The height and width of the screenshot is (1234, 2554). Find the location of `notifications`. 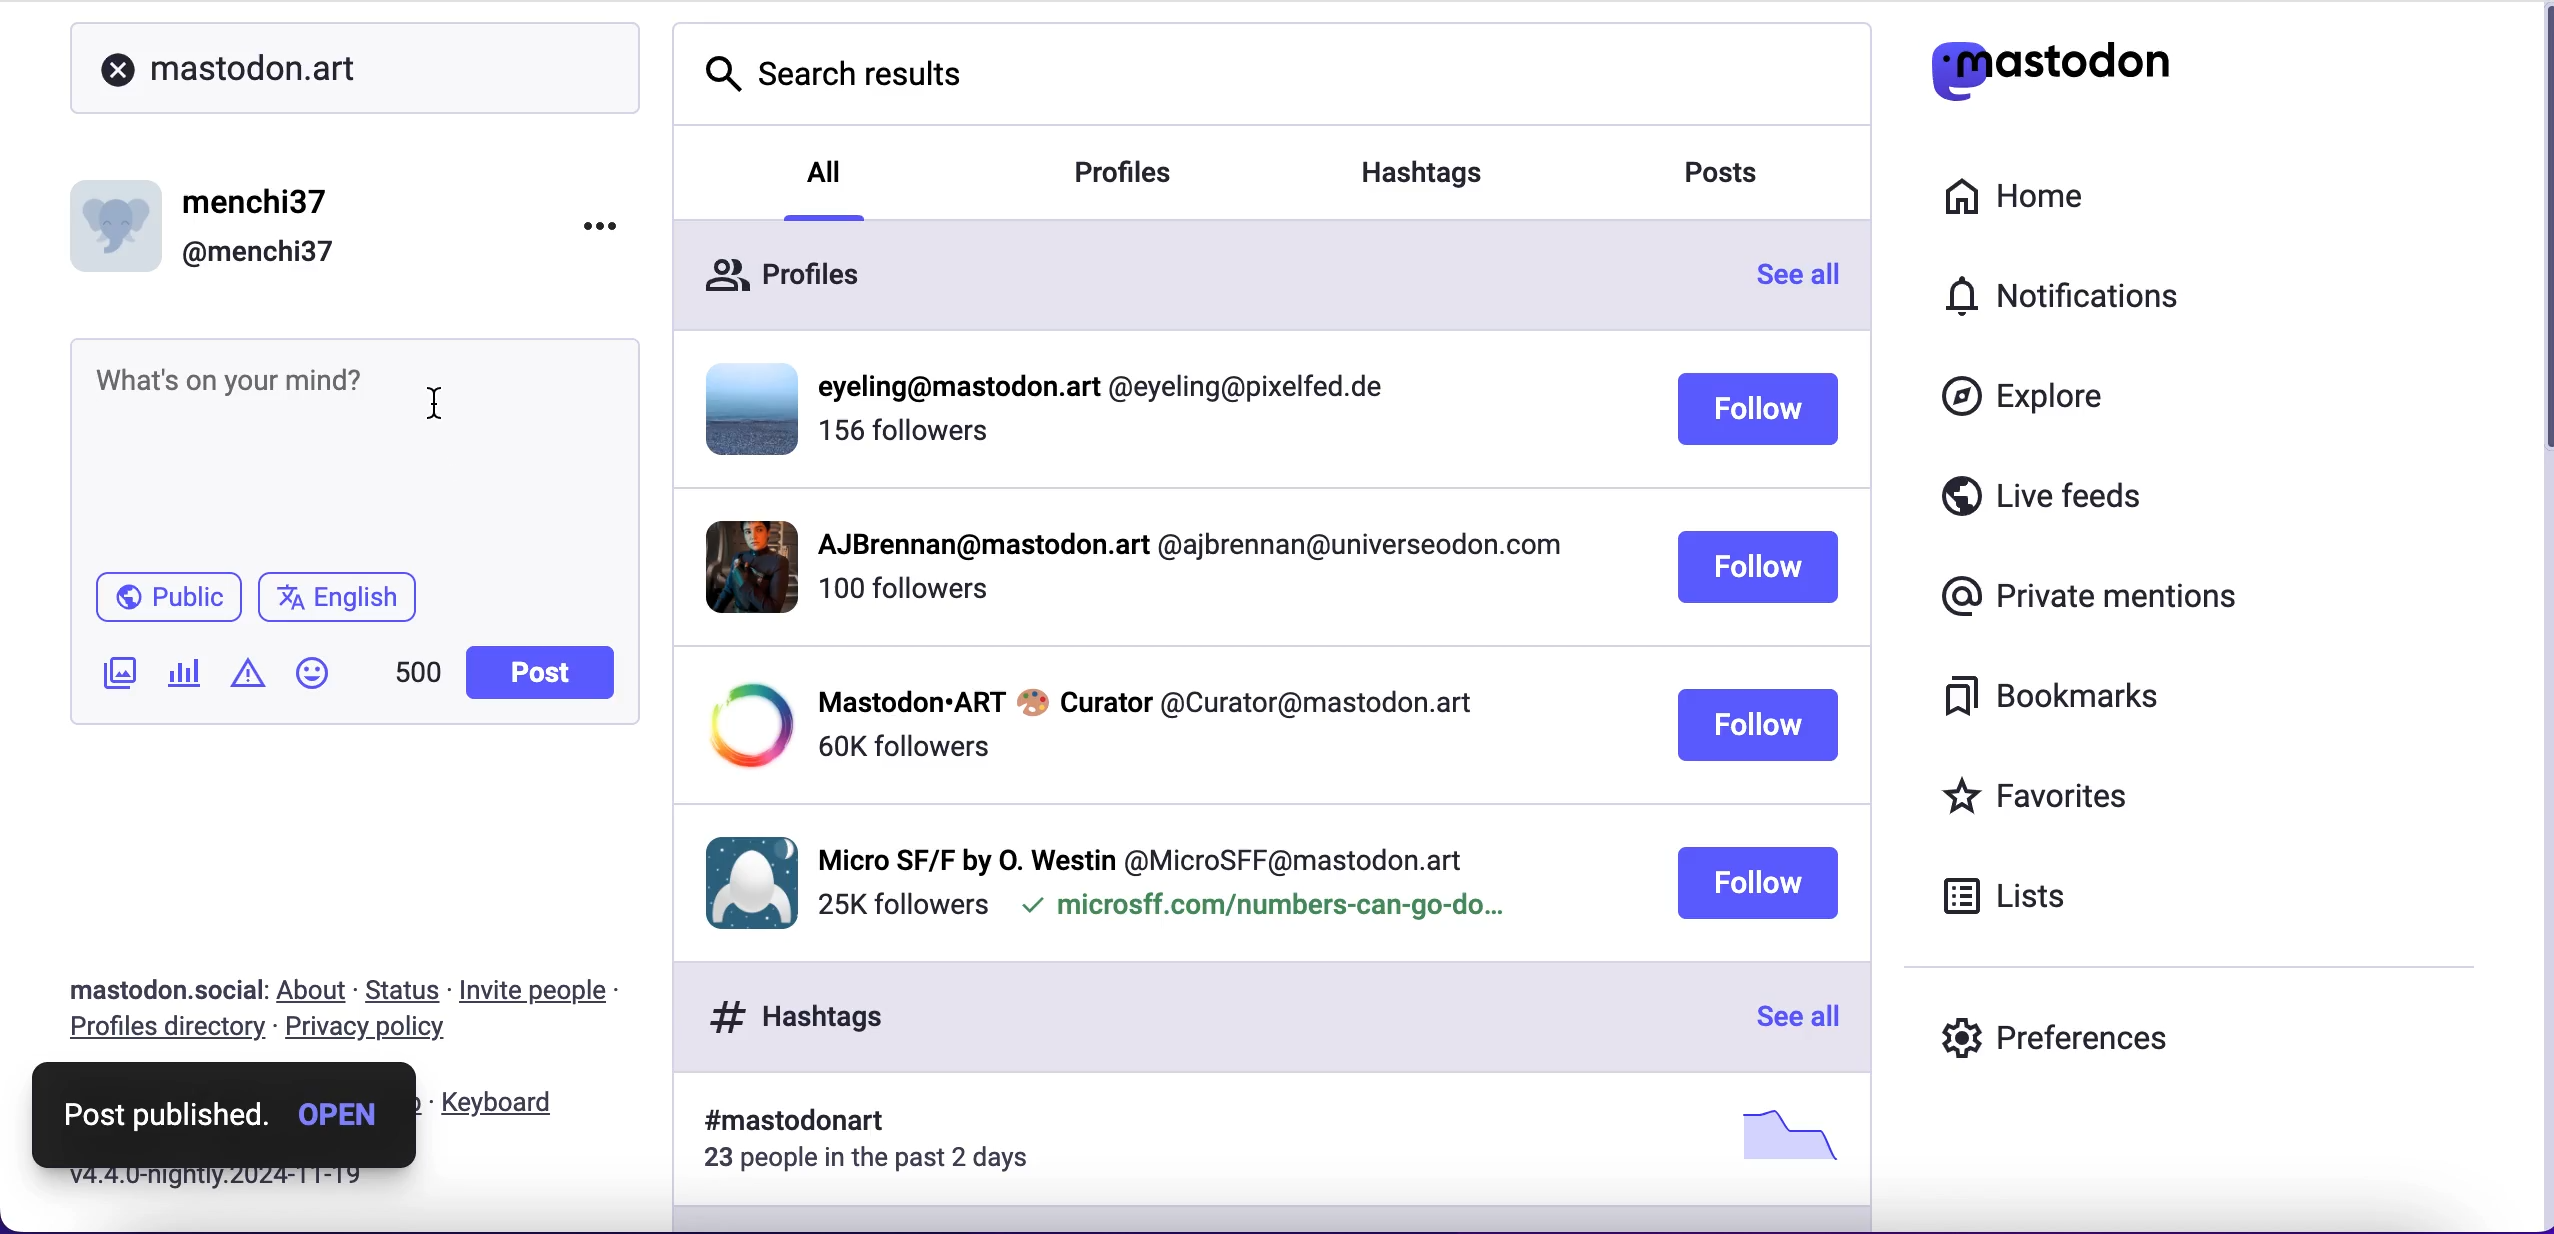

notifications is located at coordinates (2066, 302).